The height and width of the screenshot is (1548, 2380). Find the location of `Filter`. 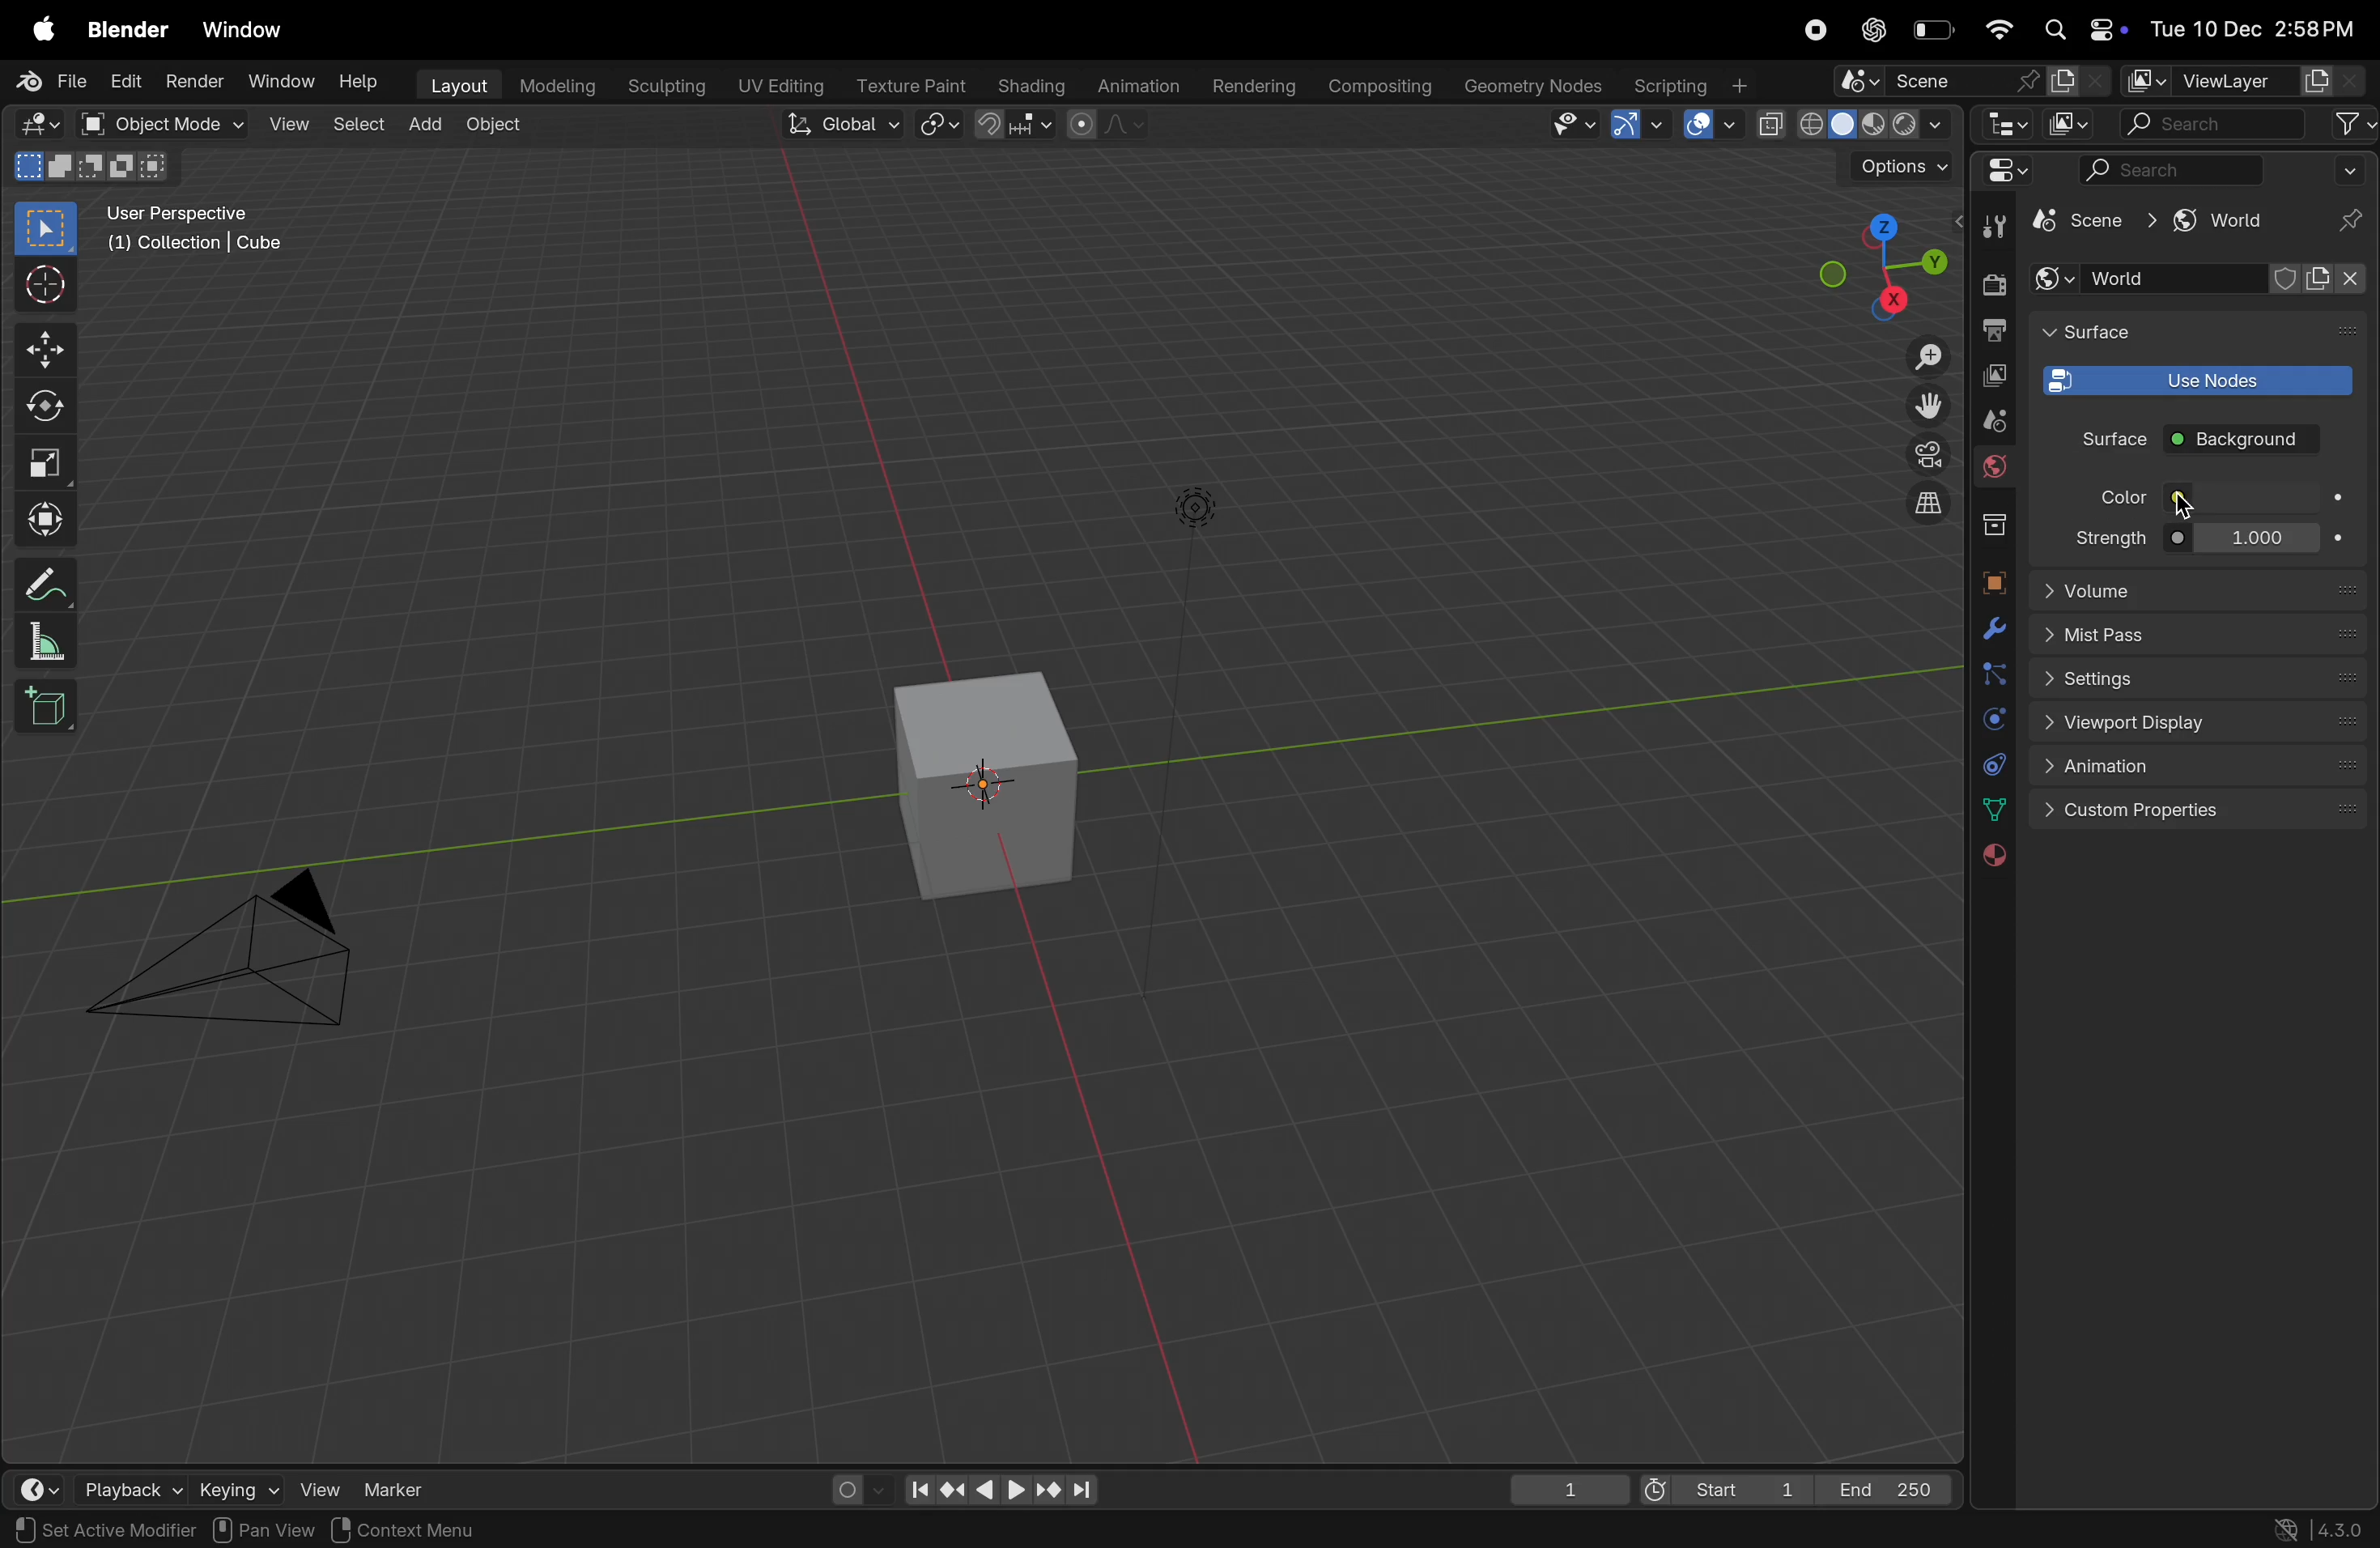

Filter is located at coordinates (2352, 169).